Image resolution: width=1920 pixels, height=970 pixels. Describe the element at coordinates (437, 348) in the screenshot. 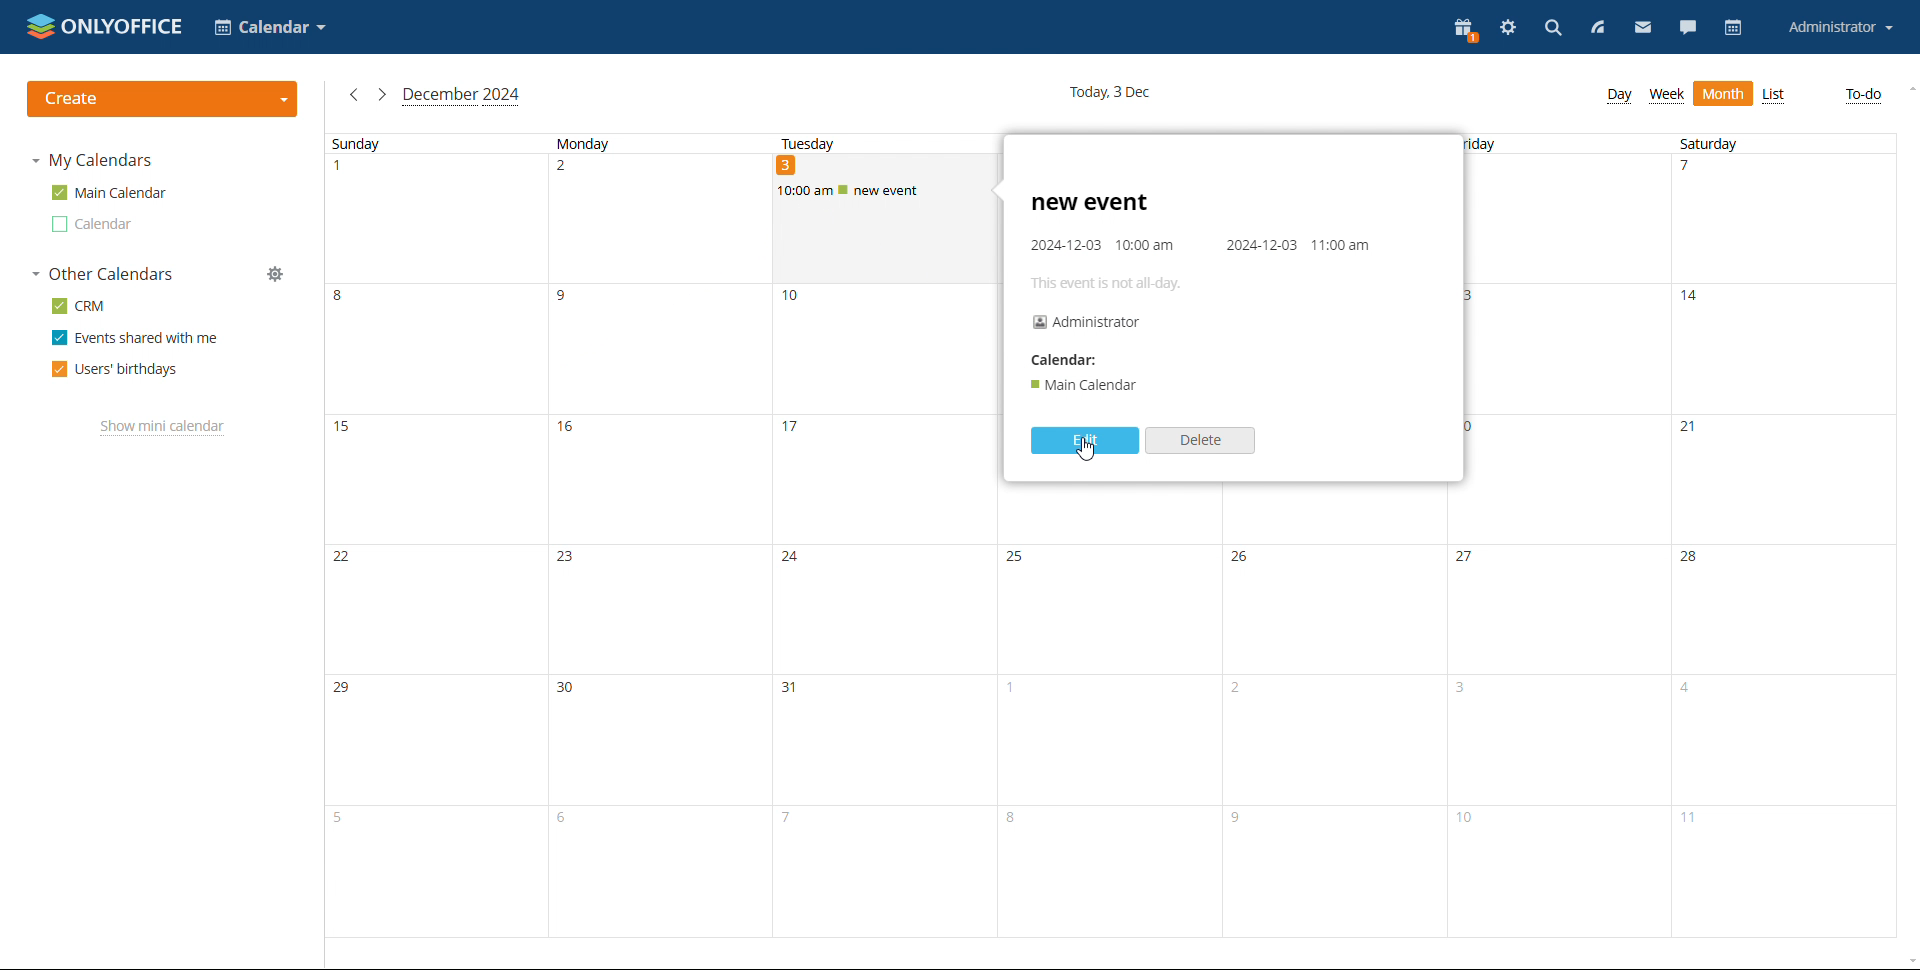

I see `8` at that location.